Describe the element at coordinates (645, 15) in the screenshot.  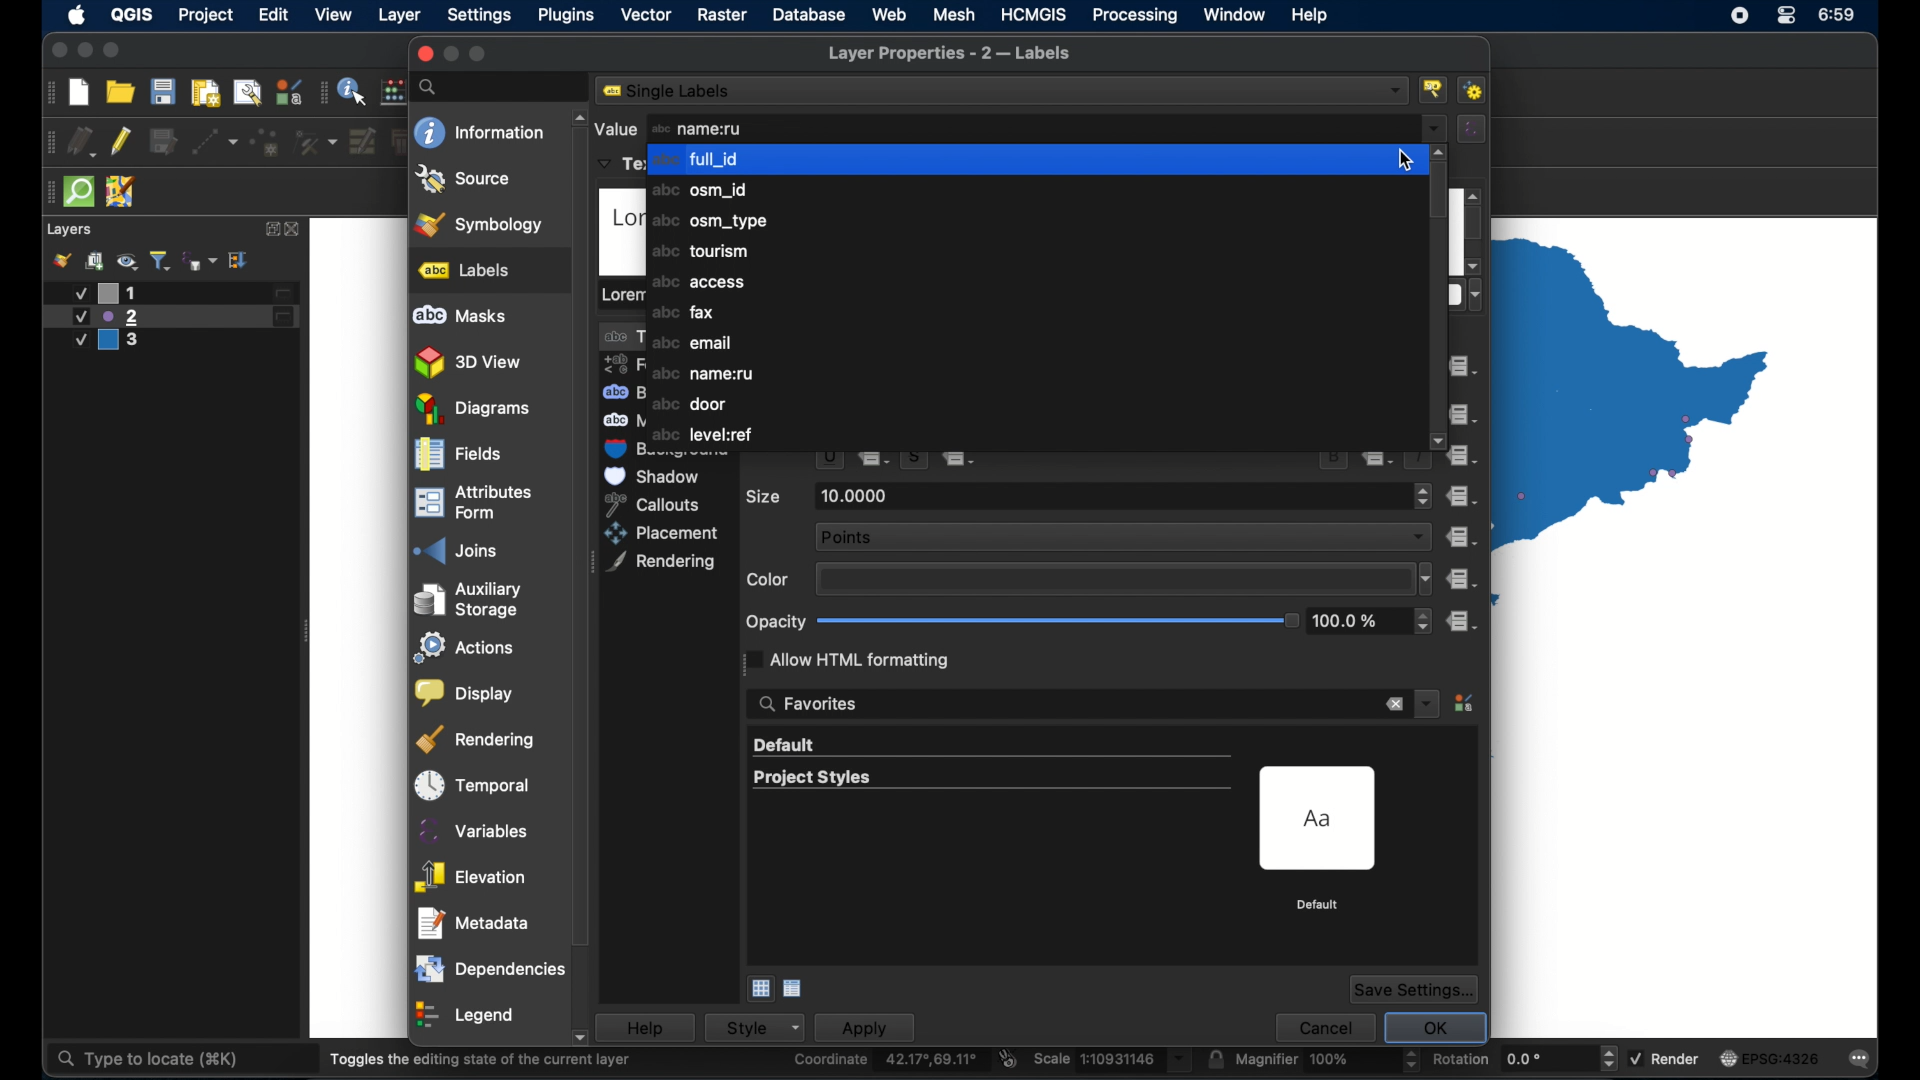
I see `vector` at that location.